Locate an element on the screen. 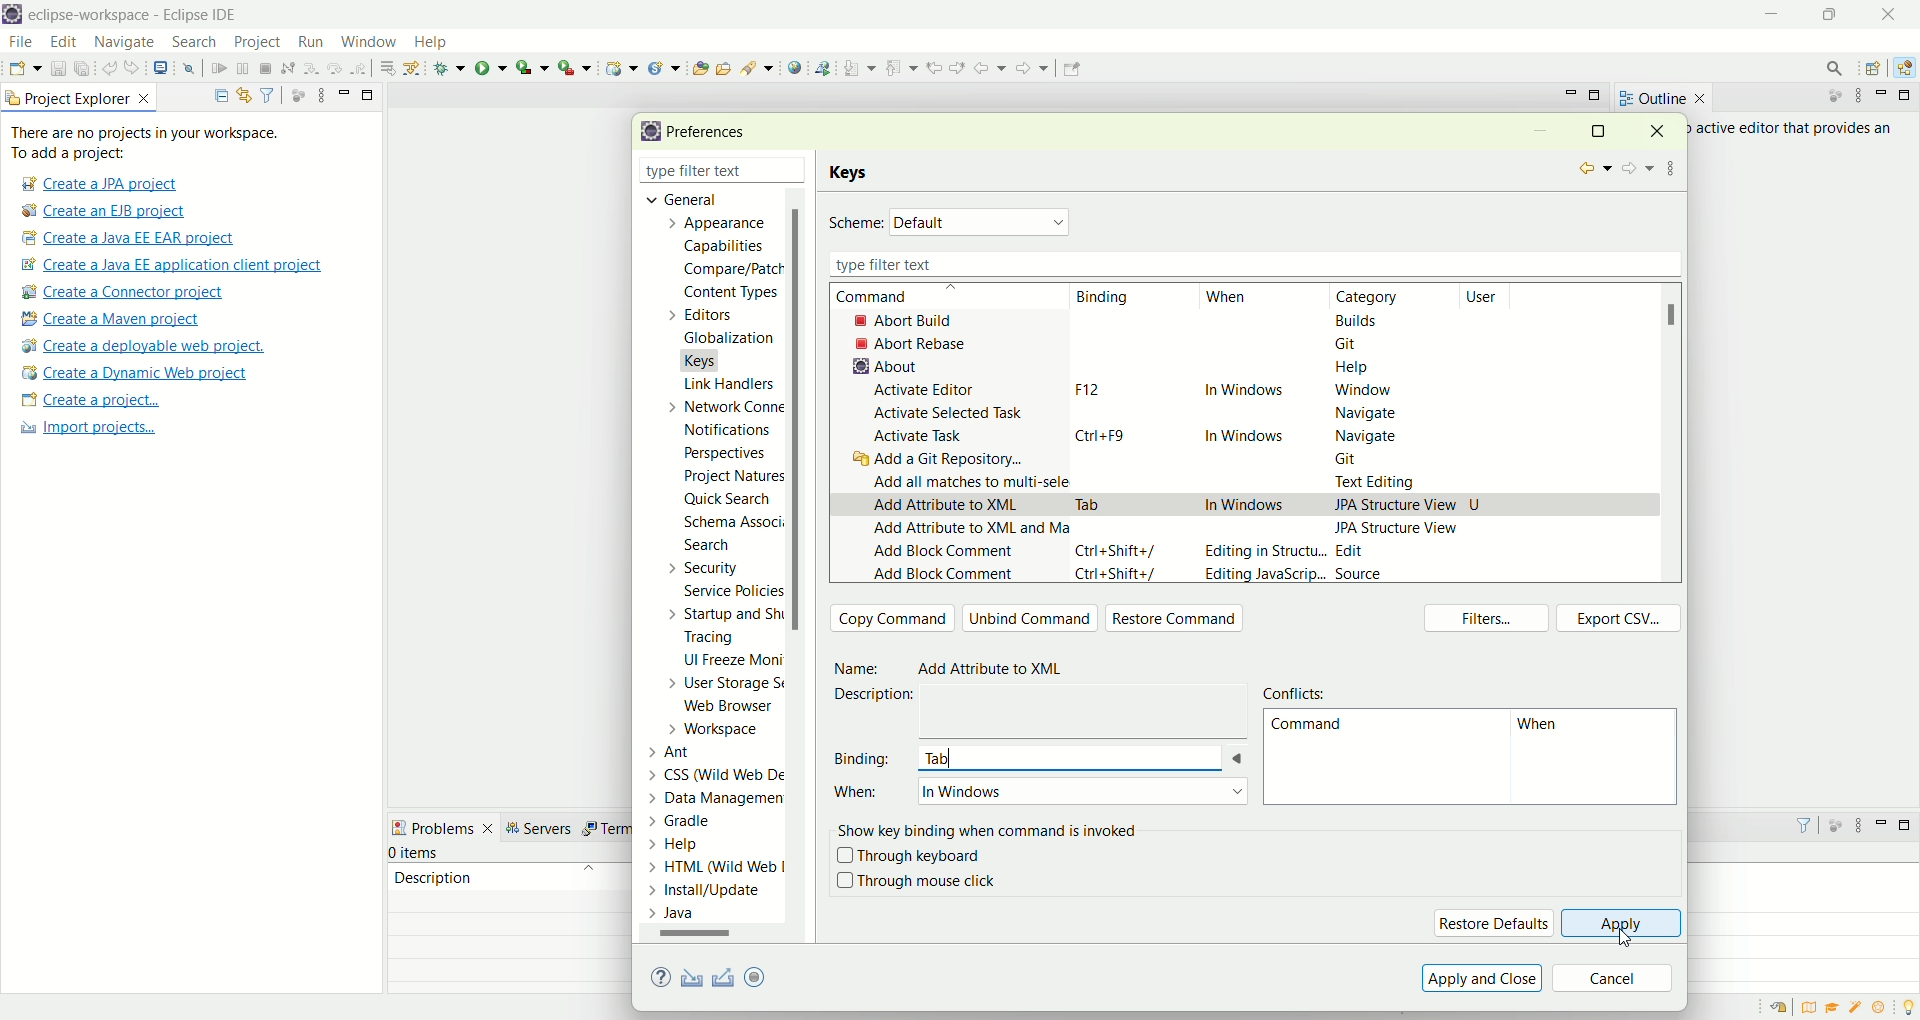  activate selected task is located at coordinates (950, 412).